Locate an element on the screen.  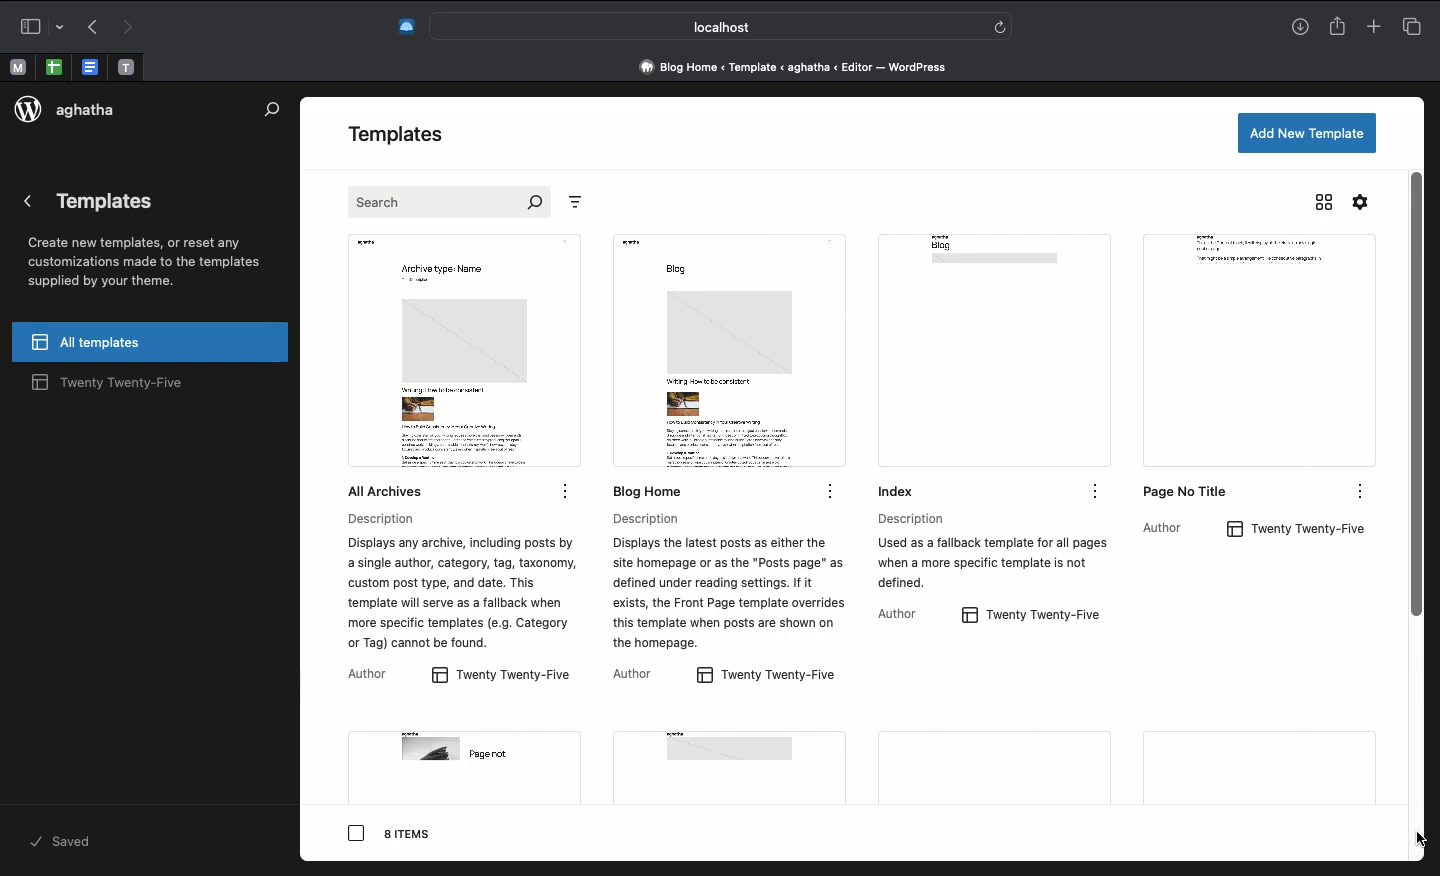
twenty twenty-five is located at coordinates (495, 675).